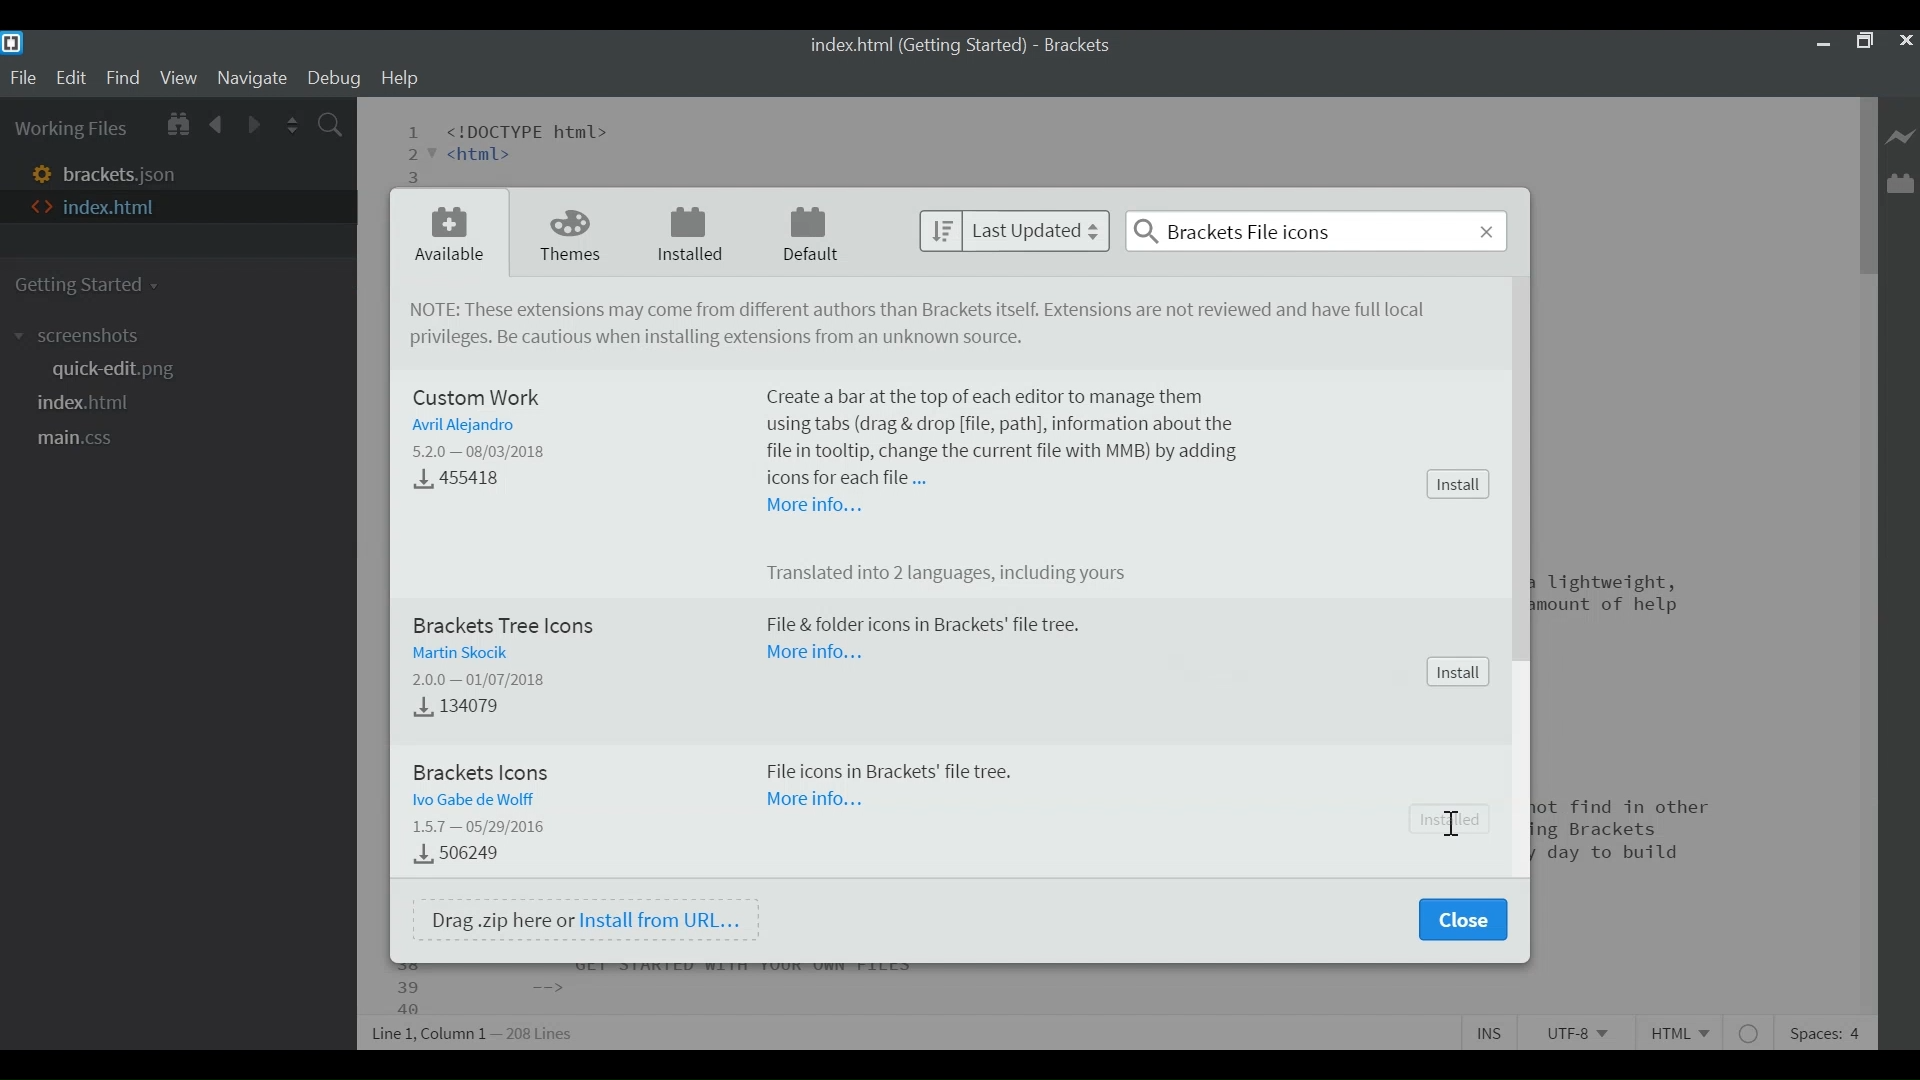 The height and width of the screenshot is (1080, 1920). What do you see at coordinates (1457, 672) in the screenshot?
I see `Install` at bounding box center [1457, 672].